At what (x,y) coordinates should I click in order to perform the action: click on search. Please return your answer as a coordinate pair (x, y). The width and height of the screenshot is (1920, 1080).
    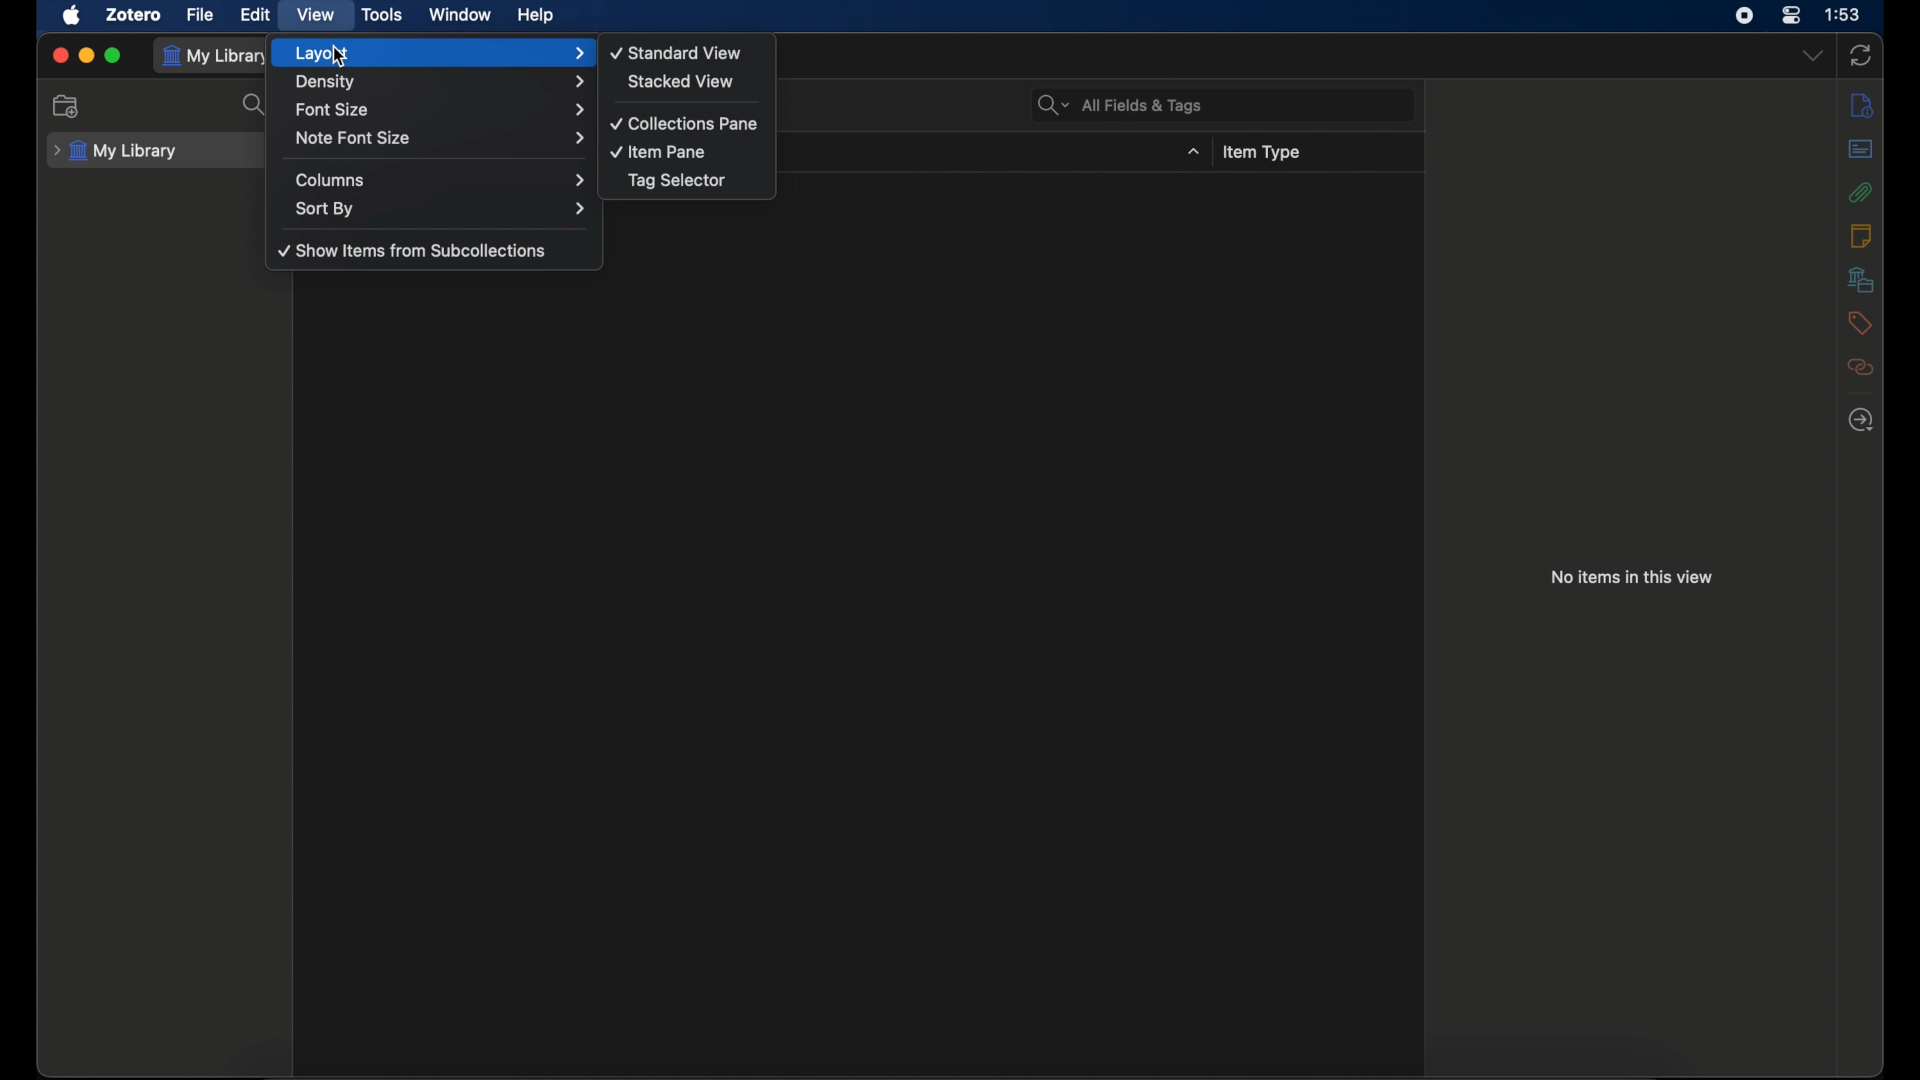
    Looking at the image, I should click on (256, 105).